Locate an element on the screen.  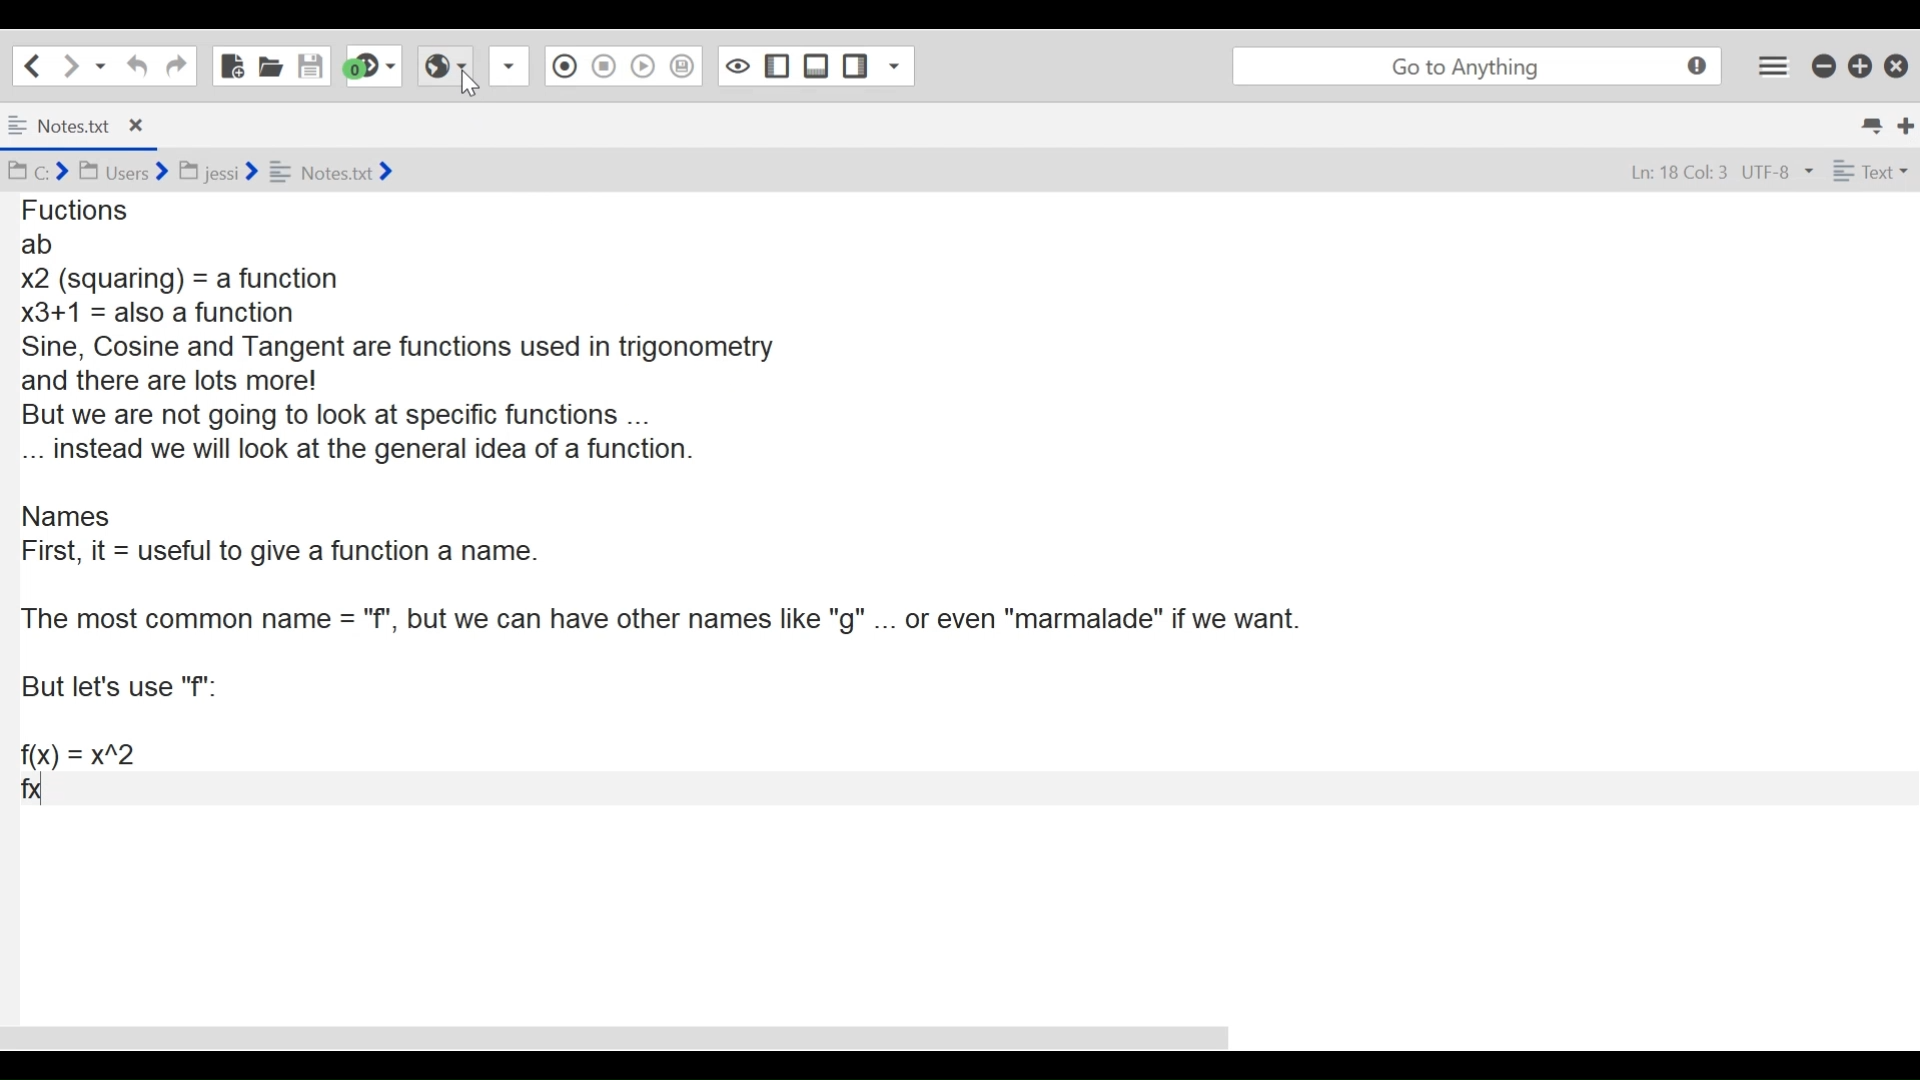
Recent locations is located at coordinates (103, 64).